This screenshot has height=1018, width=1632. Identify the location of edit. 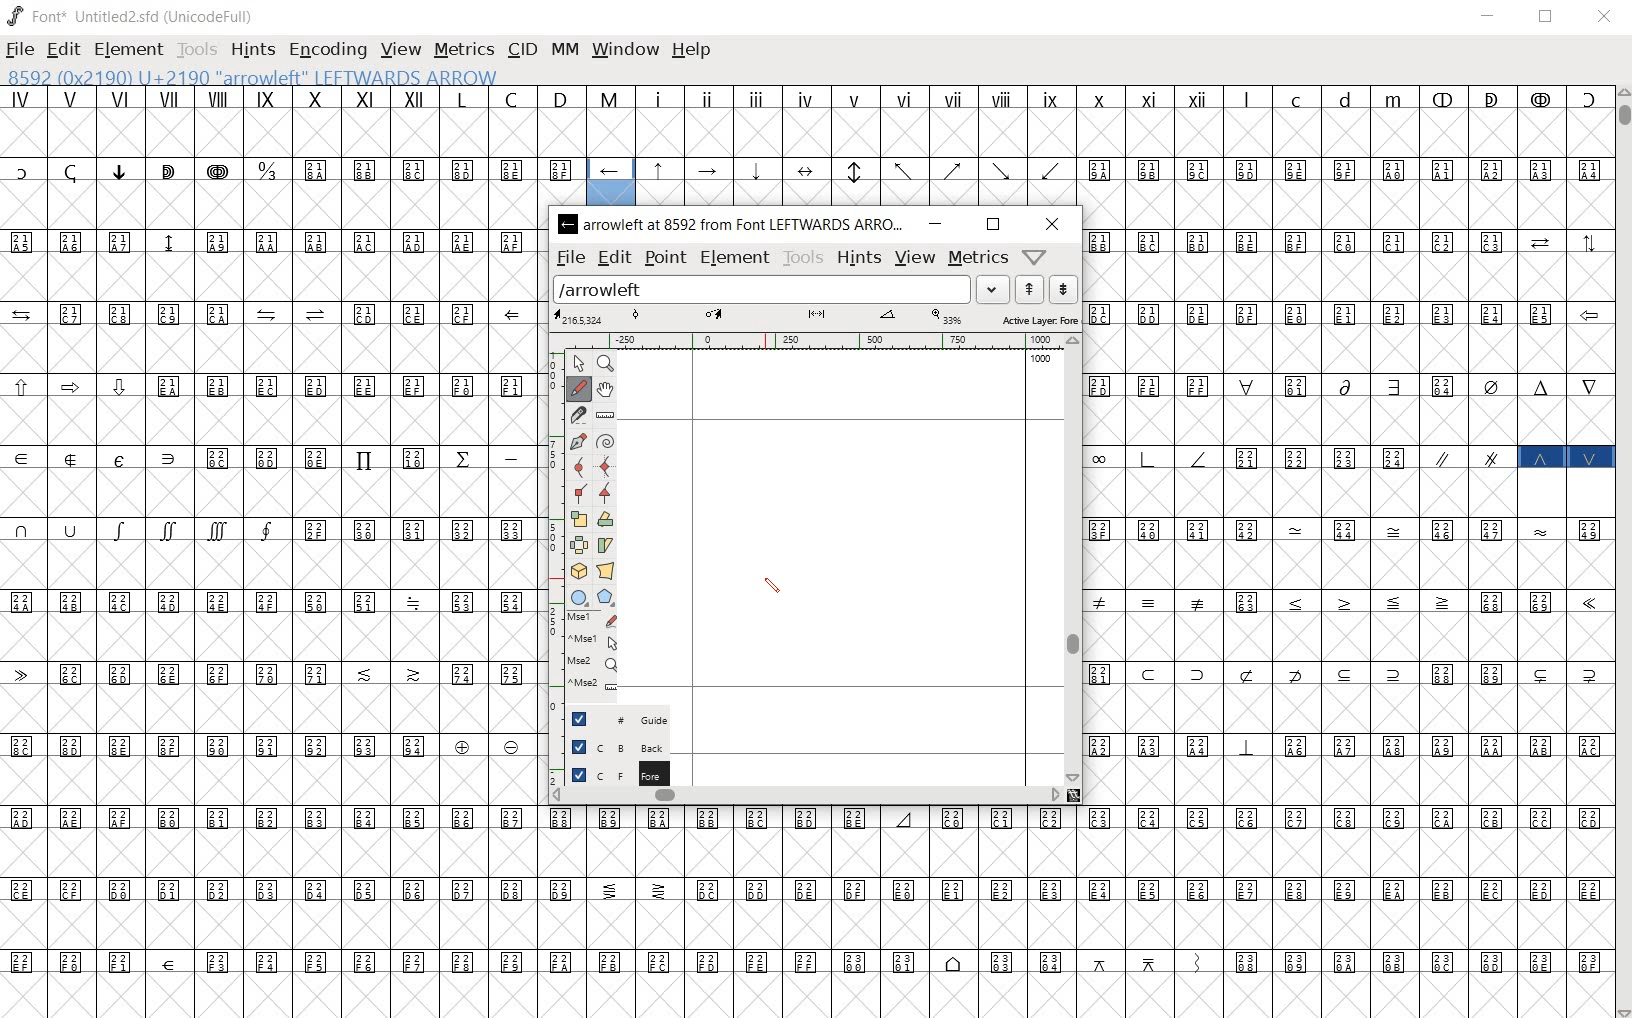
(613, 258).